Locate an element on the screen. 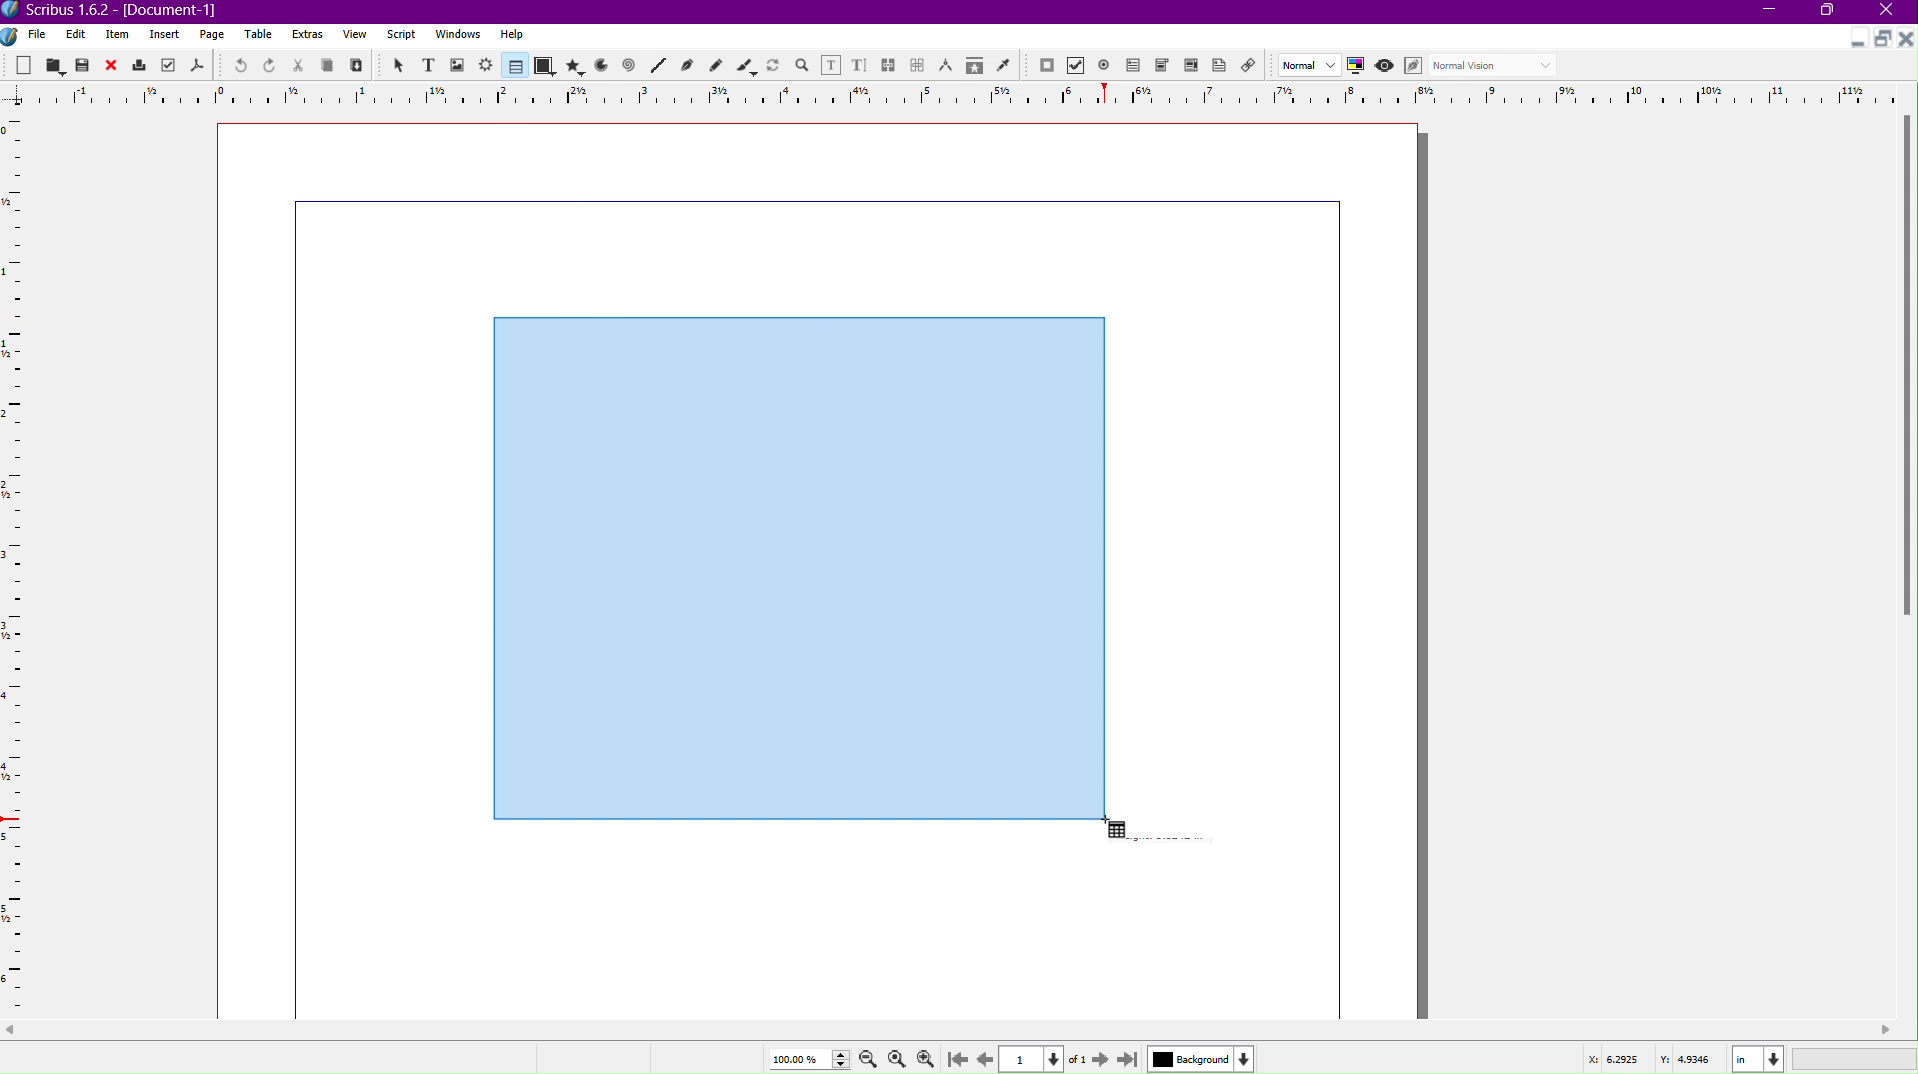 The image size is (1918, 1074). Image Preview Quality is located at coordinates (1310, 64).